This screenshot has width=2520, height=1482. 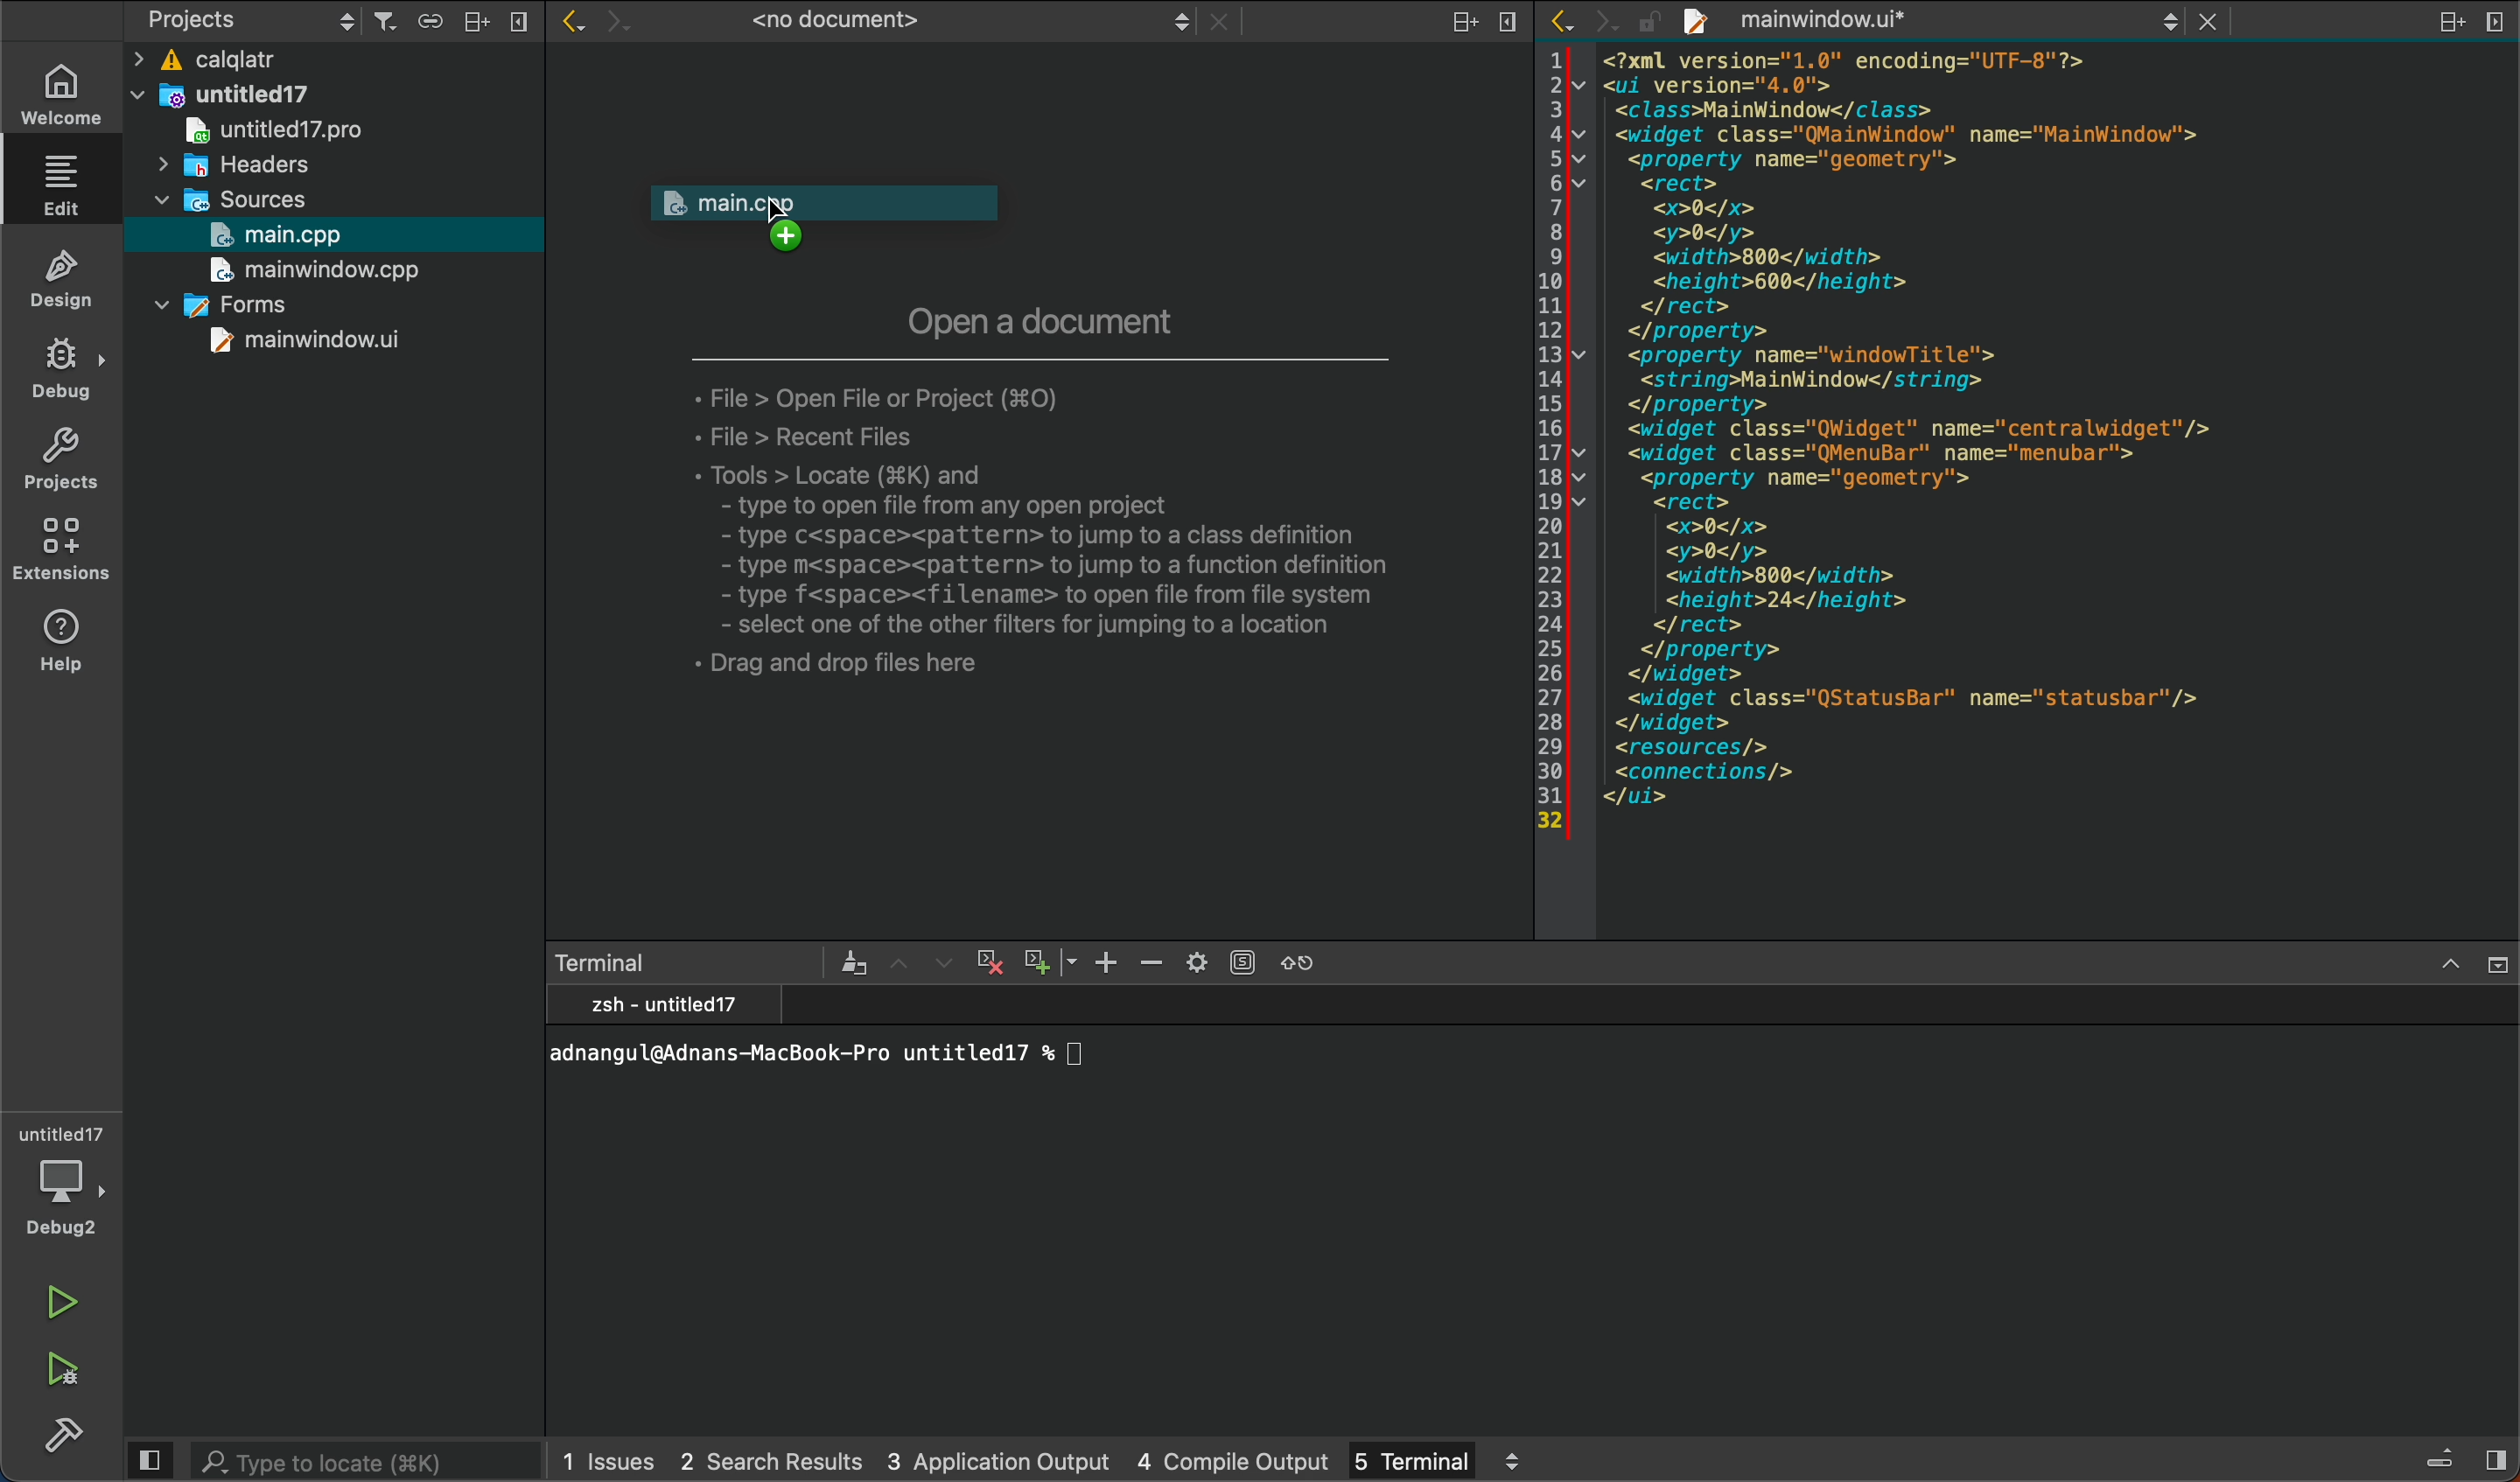 I want to click on go back, so click(x=1568, y=21).